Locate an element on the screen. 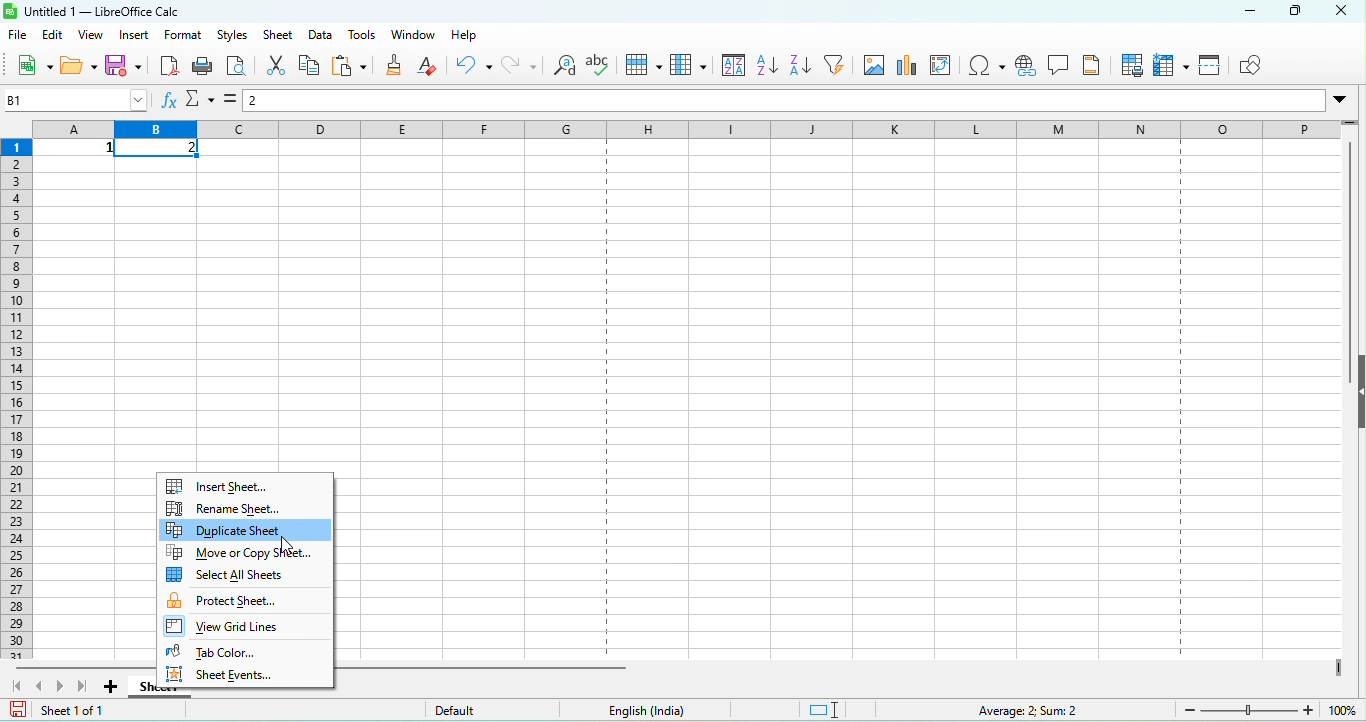 This screenshot has height=722, width=1366. sheet 1 is located at coordinates (143, 686).